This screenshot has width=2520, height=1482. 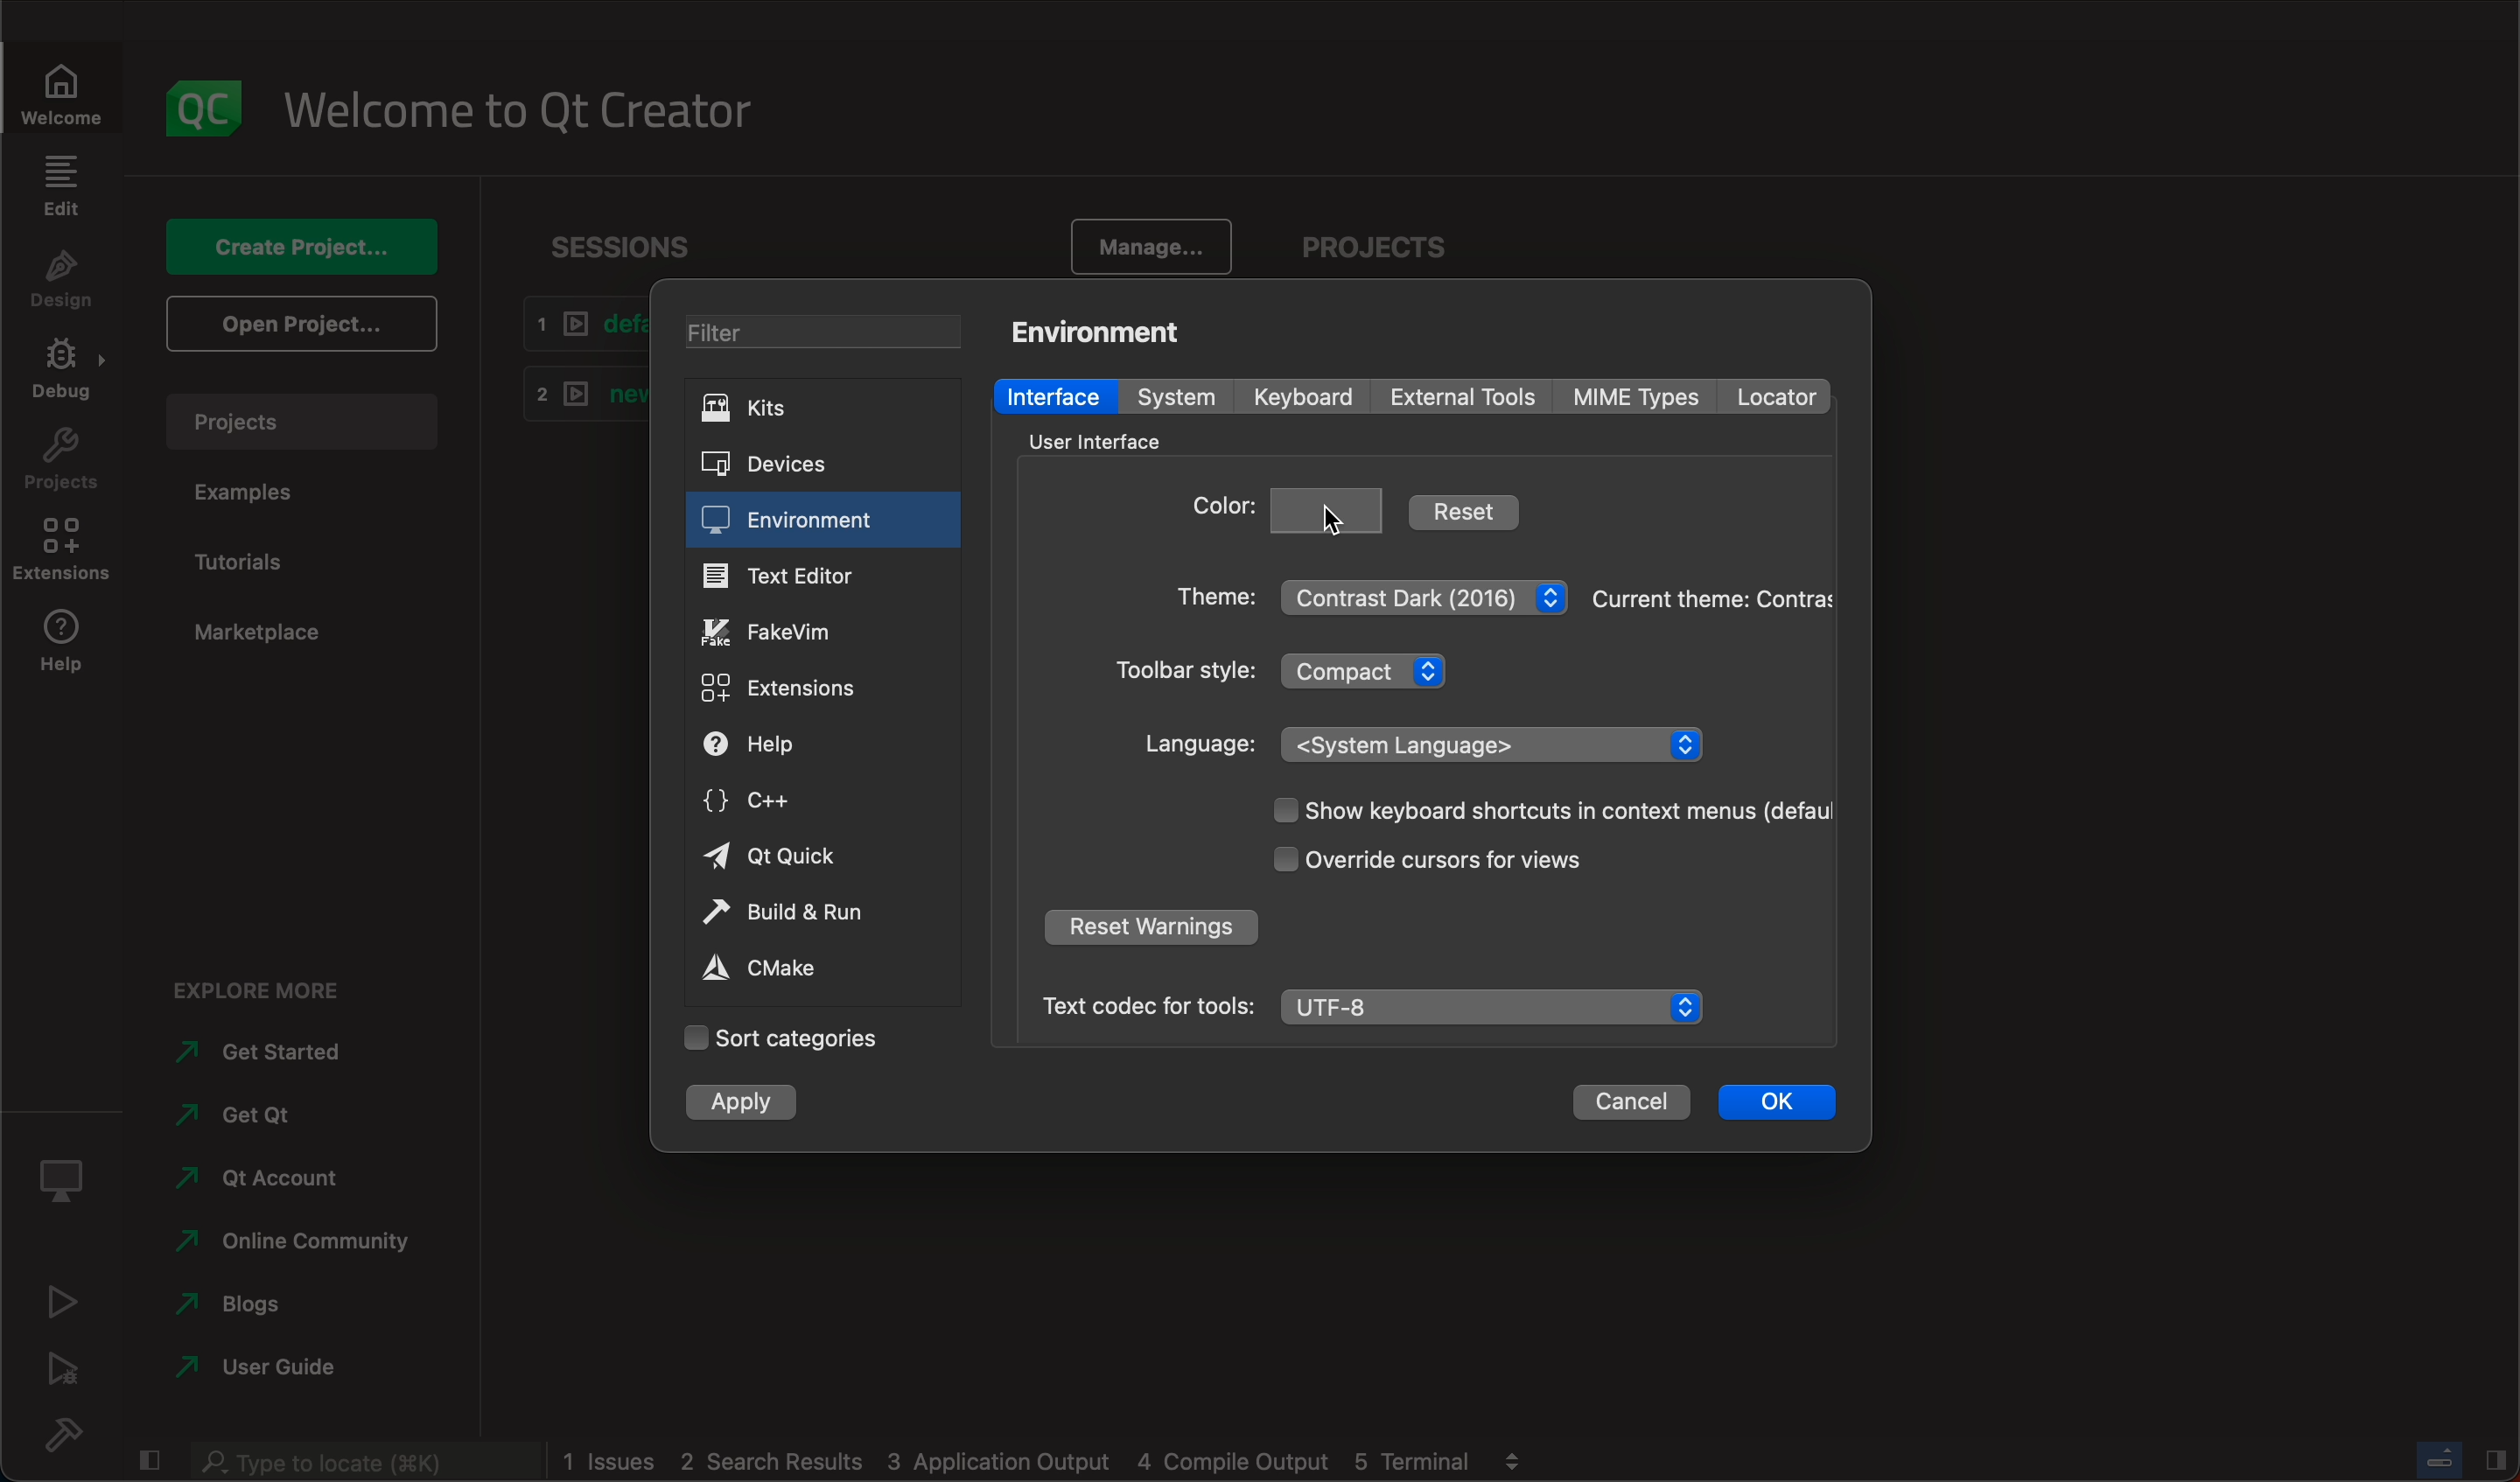 I want to click on languages menu, so click(x=1497, y=743).